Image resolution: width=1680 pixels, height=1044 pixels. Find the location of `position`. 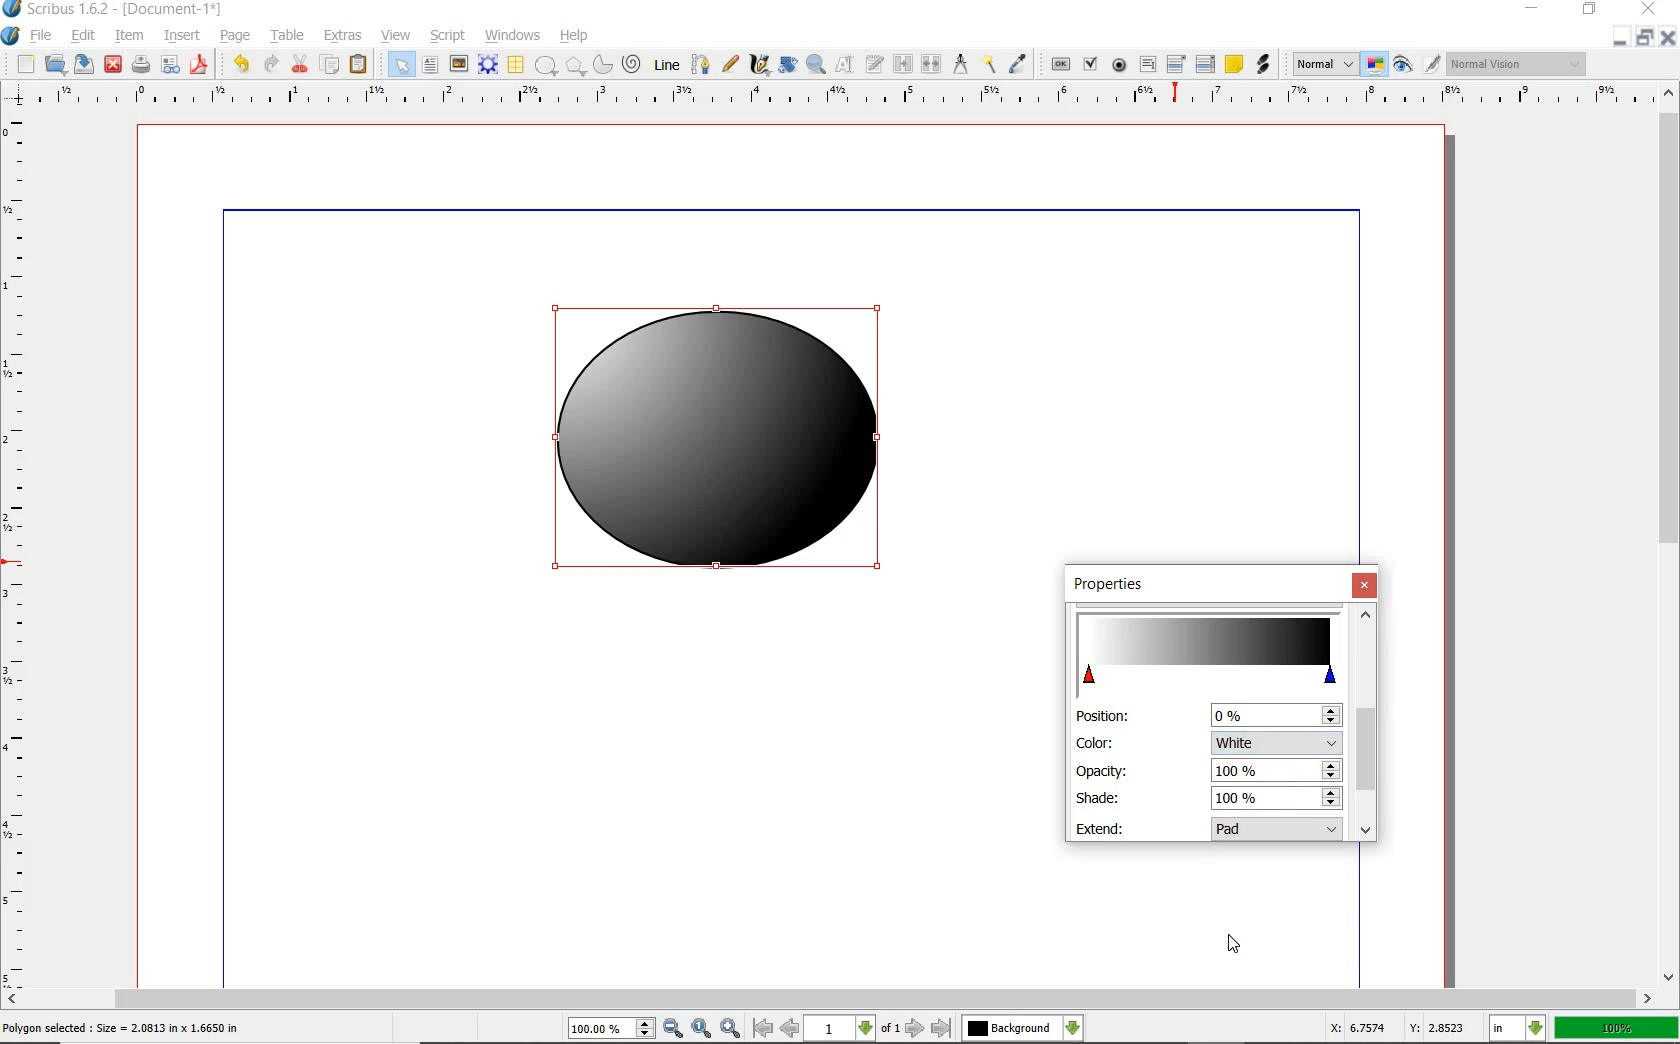

position is located at coordinates (1101, 717).